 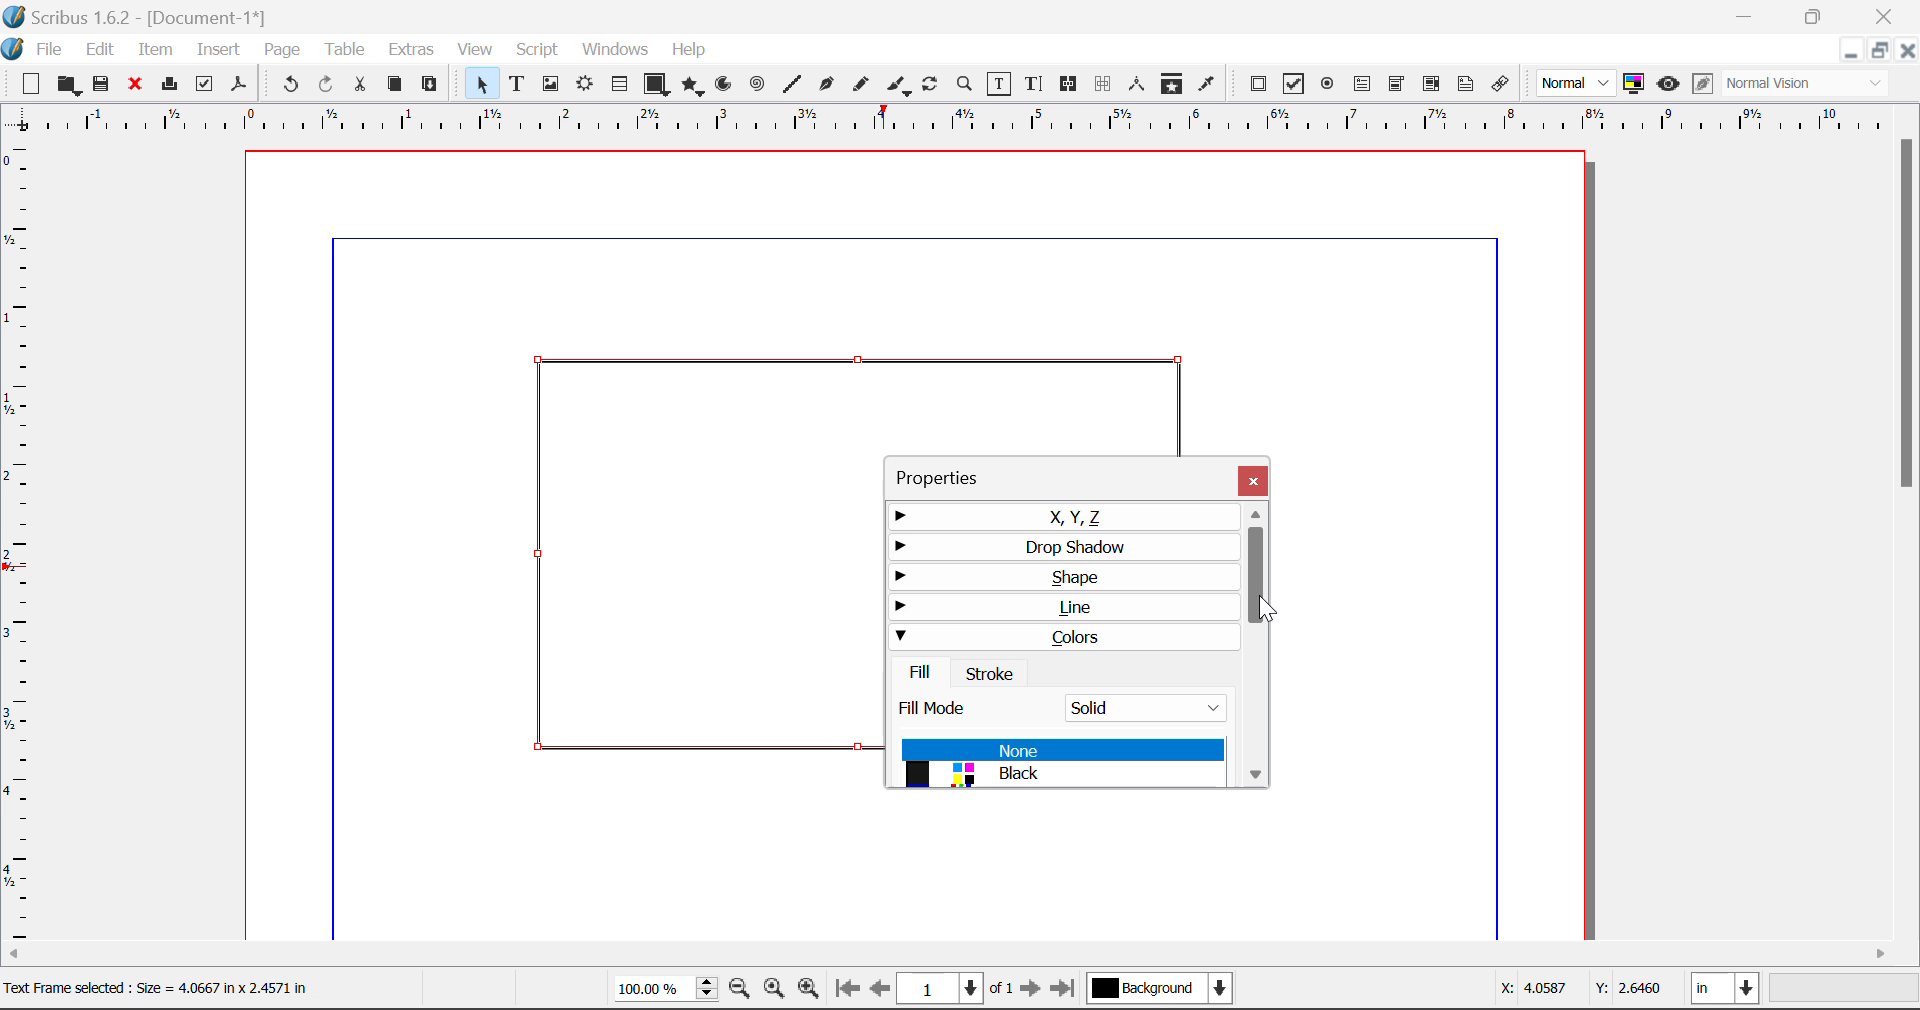 What do you see at coordinates (136, 85) in the screenshot?
I see `Discard` at bounding box center [136, 85].